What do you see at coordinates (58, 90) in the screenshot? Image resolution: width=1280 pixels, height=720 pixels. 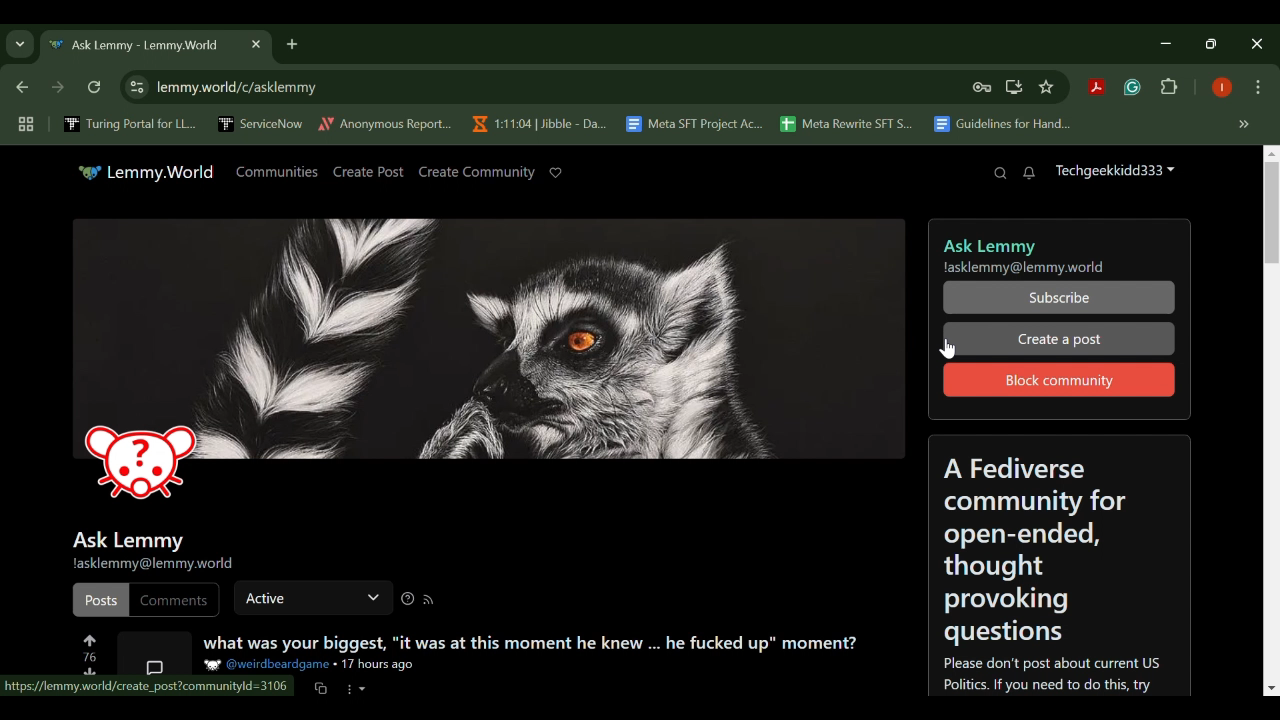 I see `Next Webpage` at bounding box center [58, 90].